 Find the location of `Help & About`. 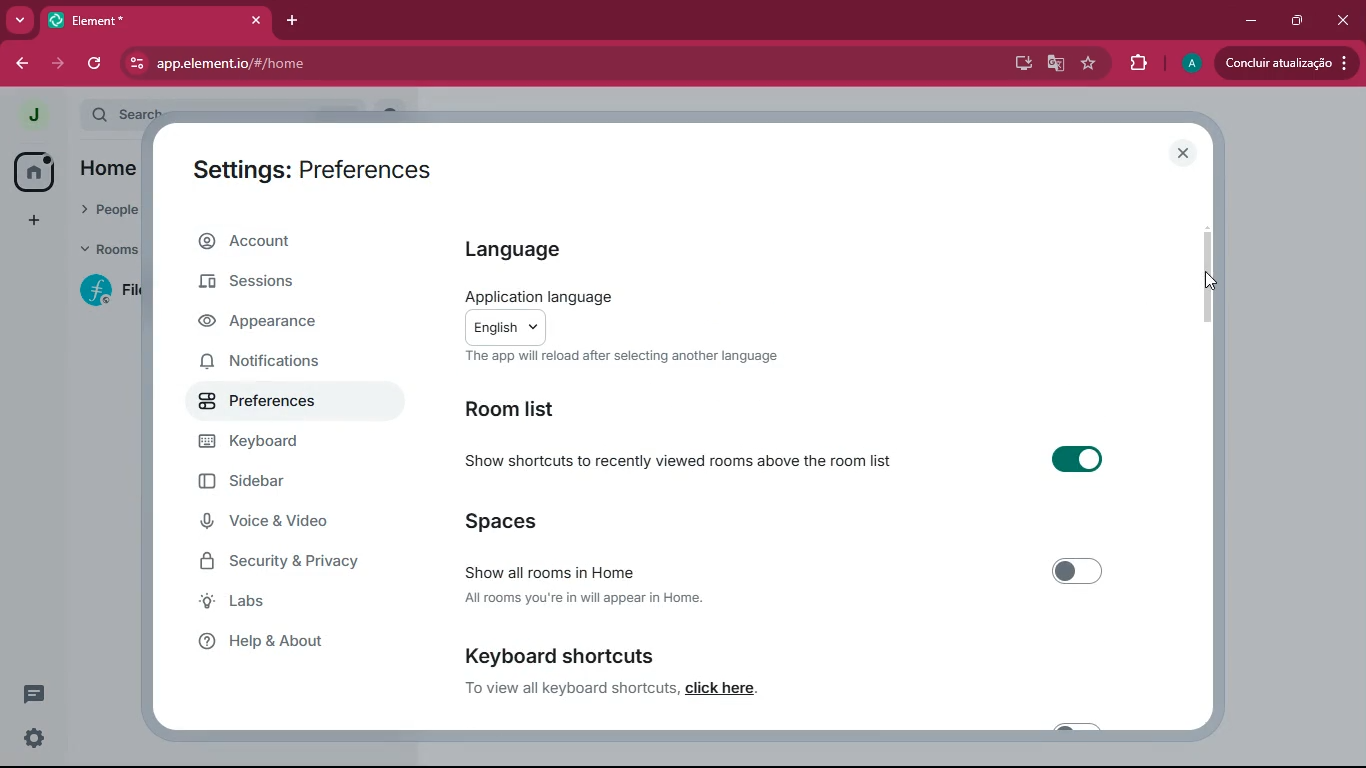

Help & About is located at coordinates (258, 641).